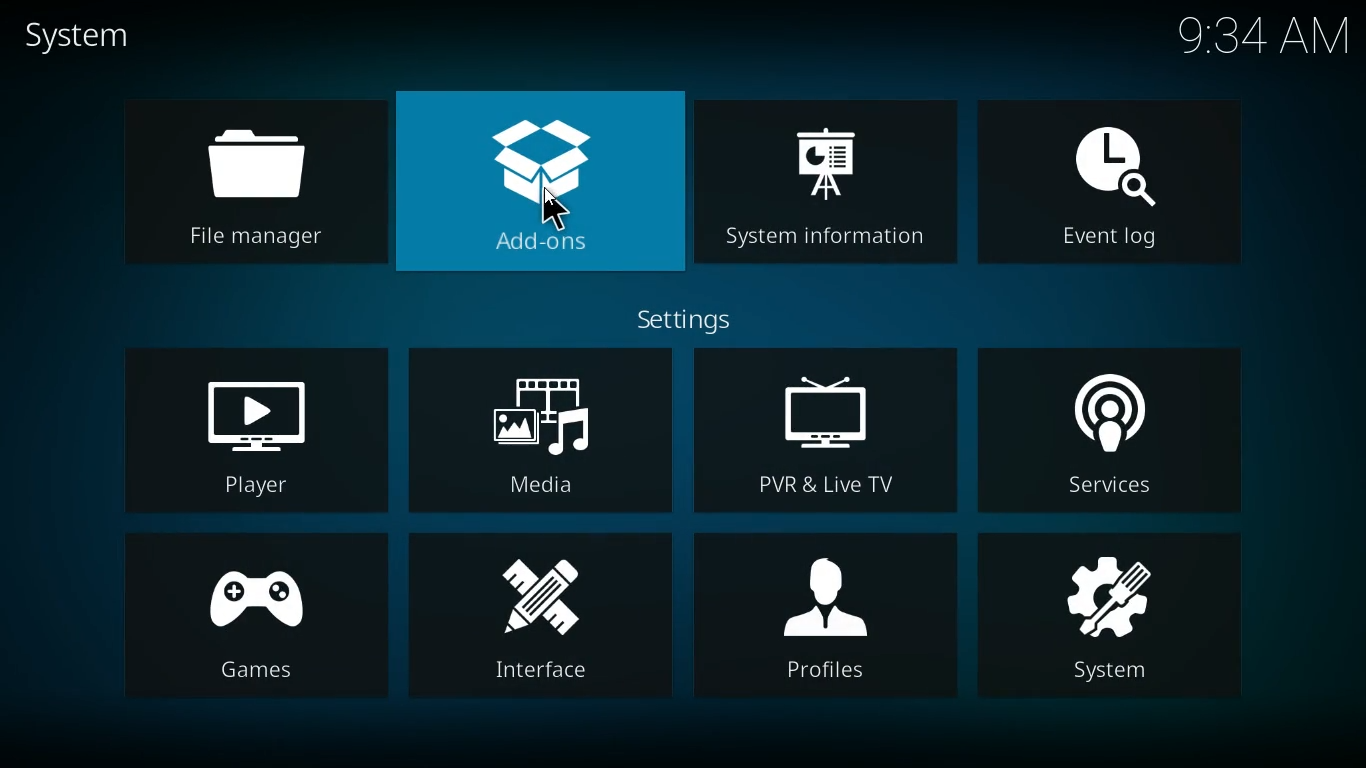 This screenshot has height=768, width=1366. What do you see at coordinates (1257, 37) in the screenshot?
I see `Time - 9:34AM` at bounding box center [1257, 37].